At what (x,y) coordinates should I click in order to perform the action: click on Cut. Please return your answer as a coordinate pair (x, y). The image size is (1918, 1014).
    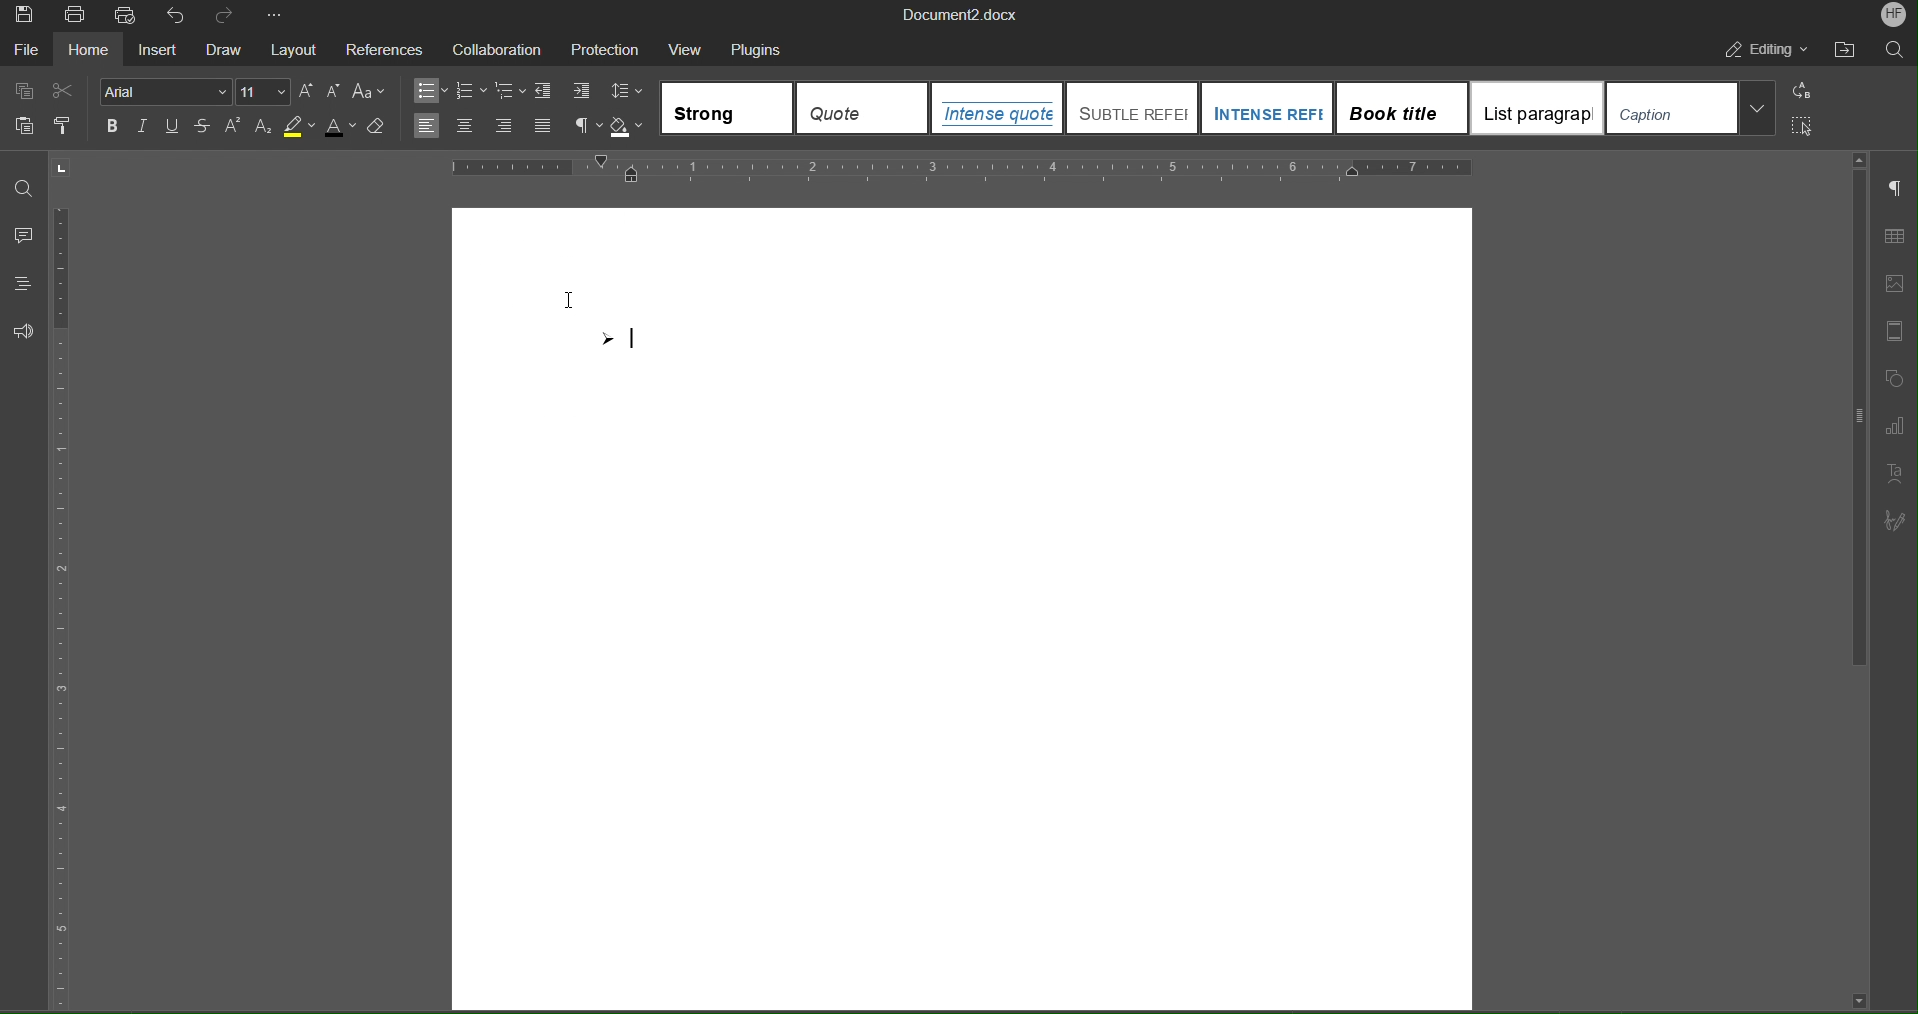
    Looking at the image, I should click on (72, 90).